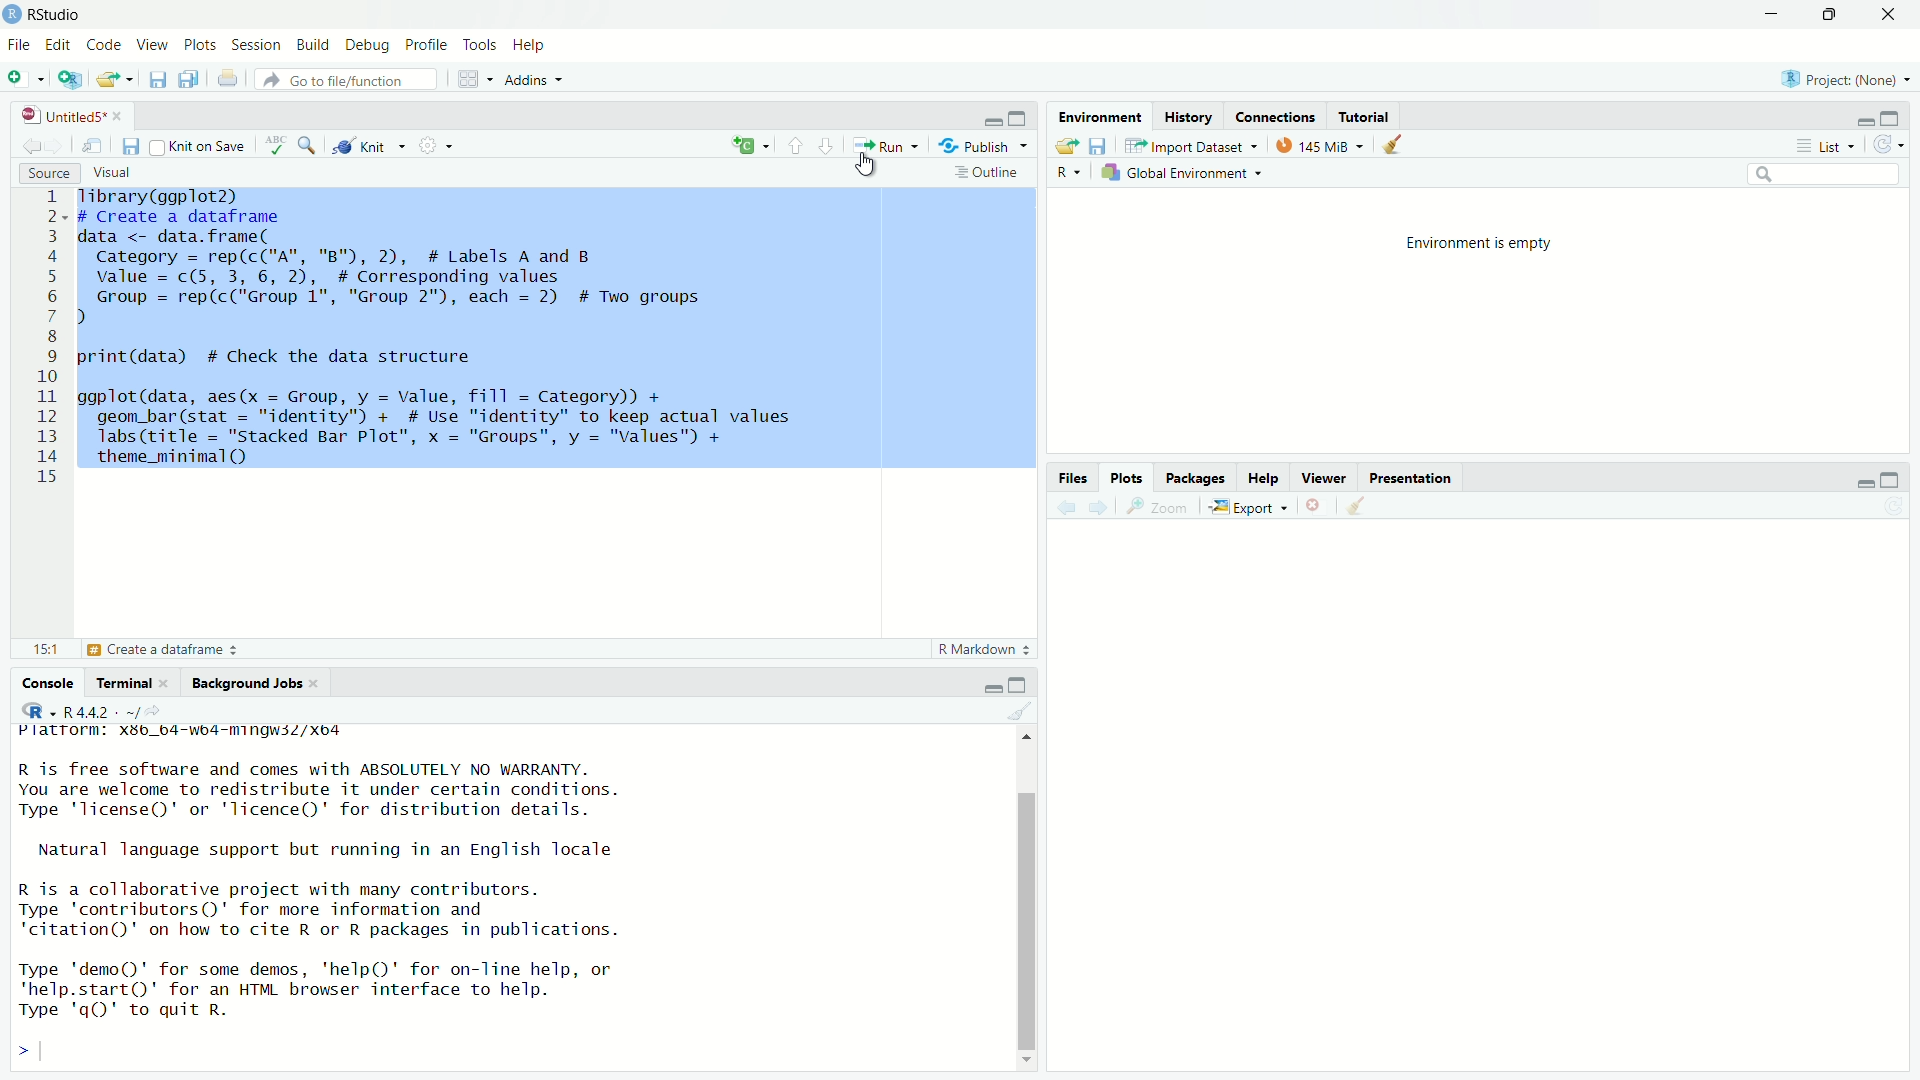 The height and width of the screenshot is (1080, 1920). I want to click on View, so click(153, 45).